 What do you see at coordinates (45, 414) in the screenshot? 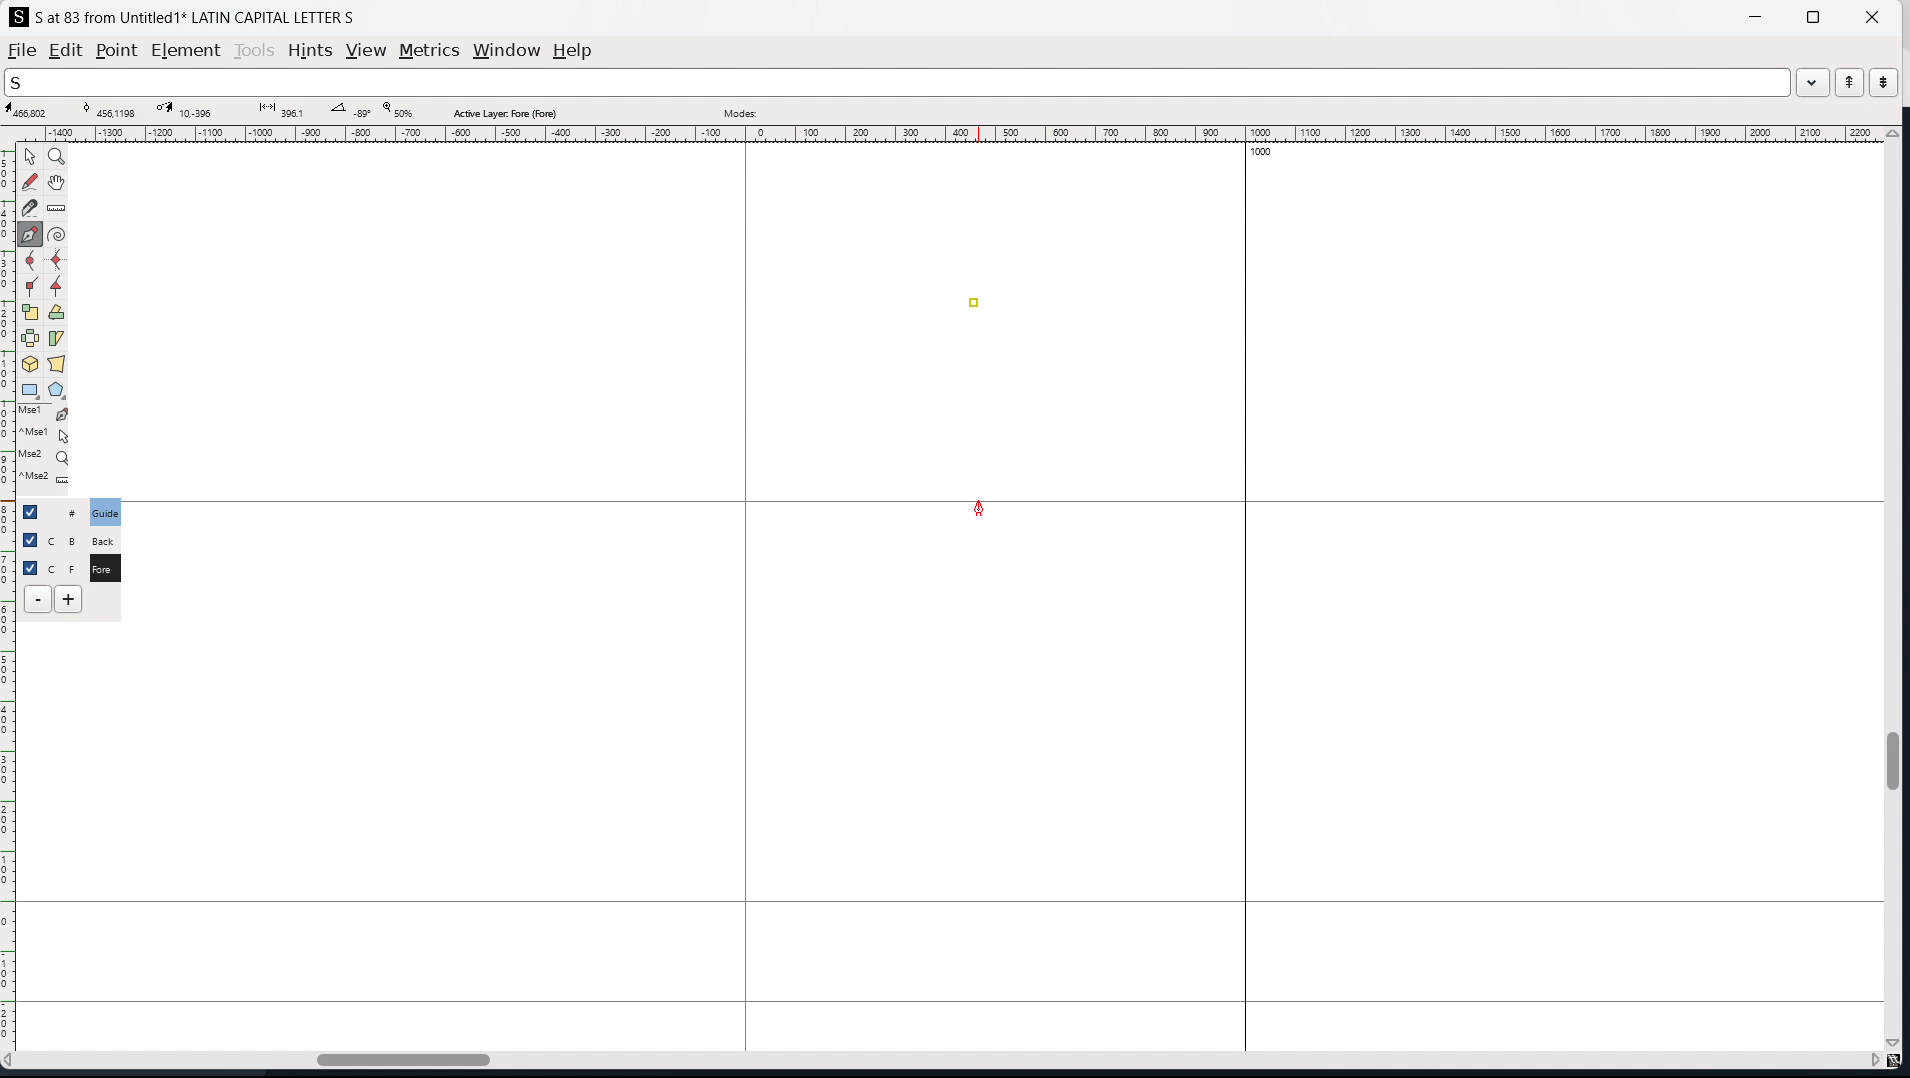
I see `Mse1` at bounding box center [45, 414].